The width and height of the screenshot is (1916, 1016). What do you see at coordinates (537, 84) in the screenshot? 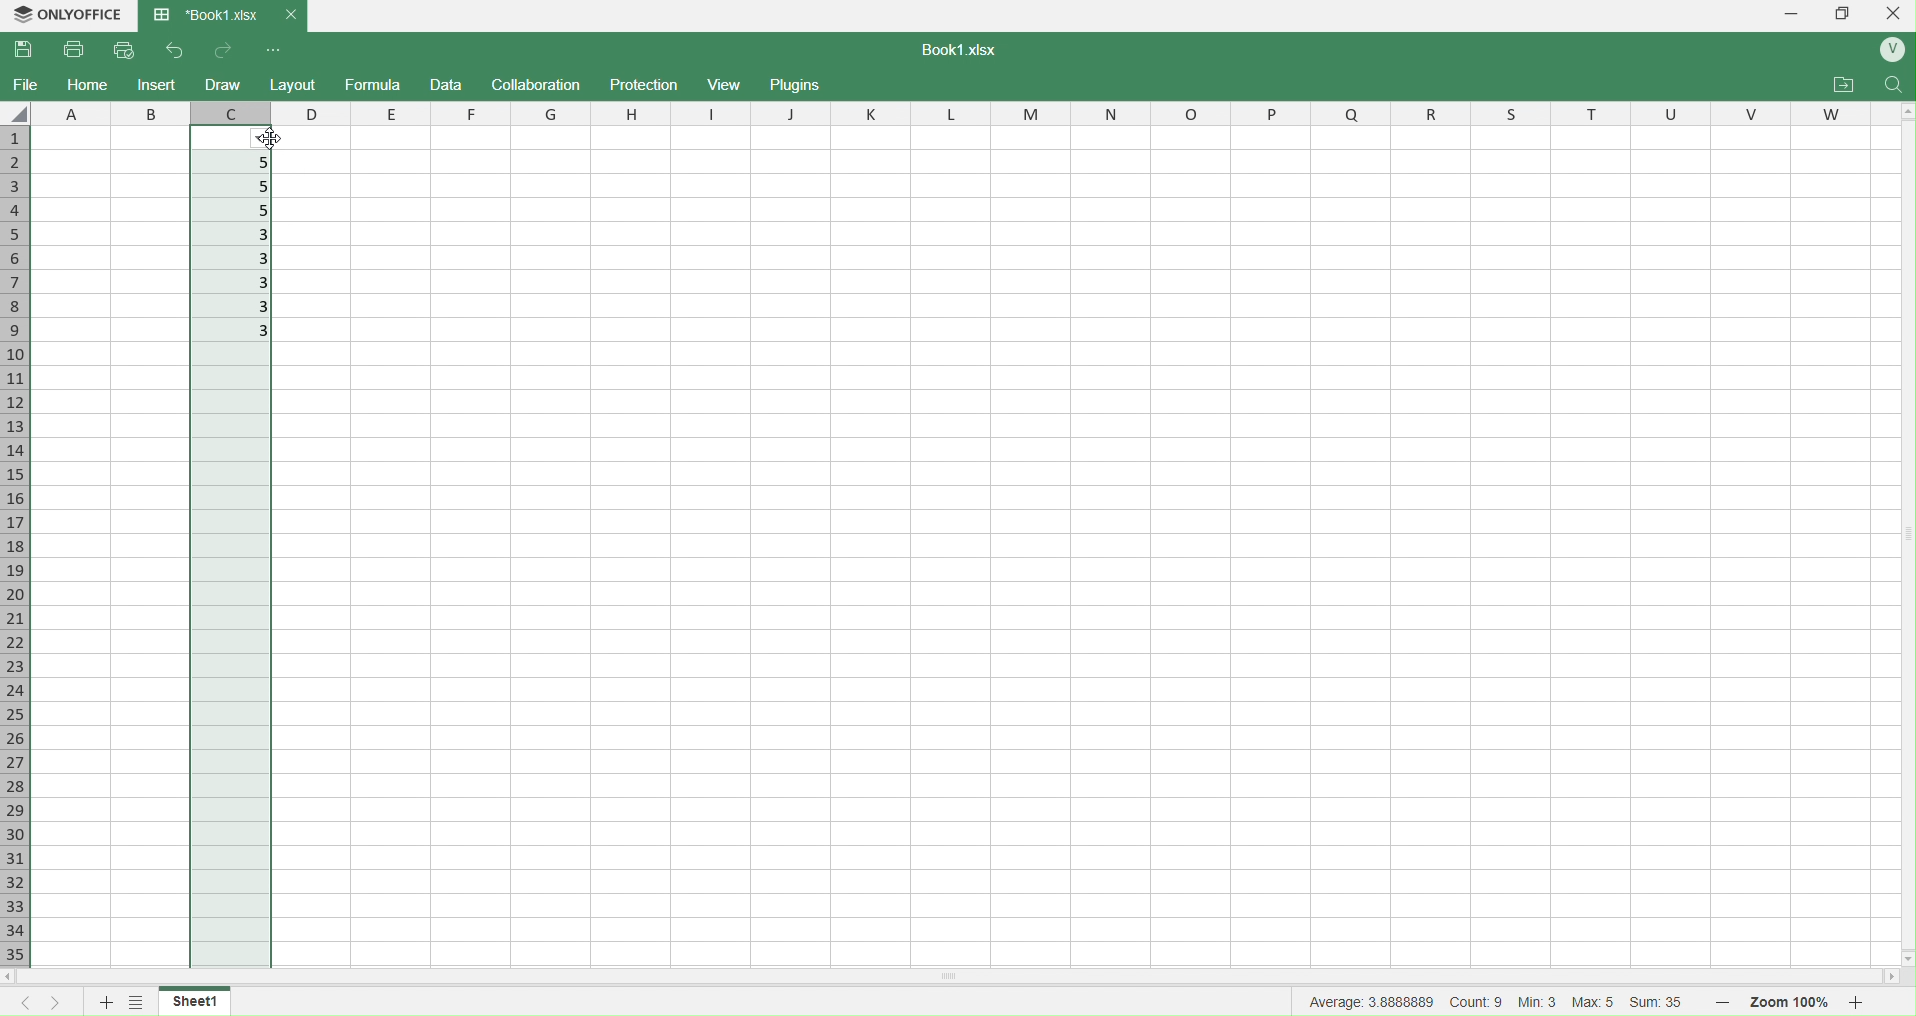
I see `Collaboration` at bounding box center [537, 84].